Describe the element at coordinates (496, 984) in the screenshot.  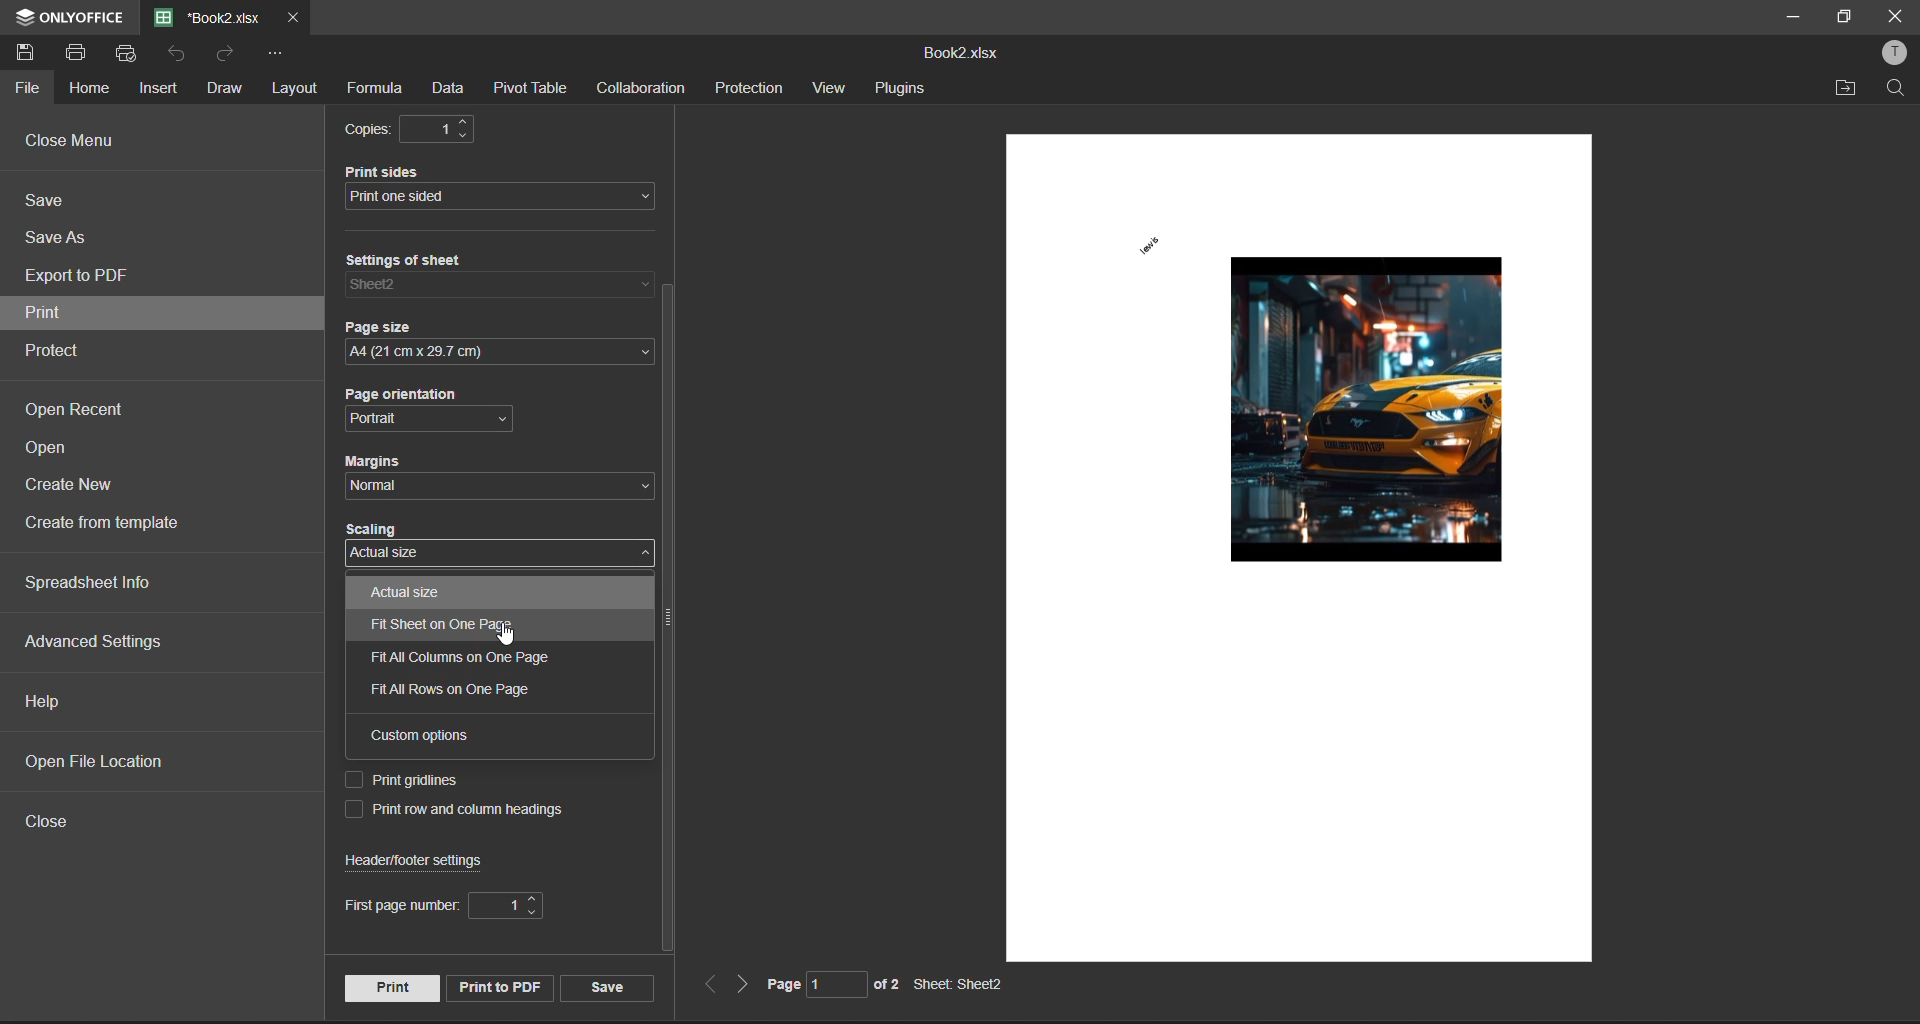
I see `print to pdf` at that location.